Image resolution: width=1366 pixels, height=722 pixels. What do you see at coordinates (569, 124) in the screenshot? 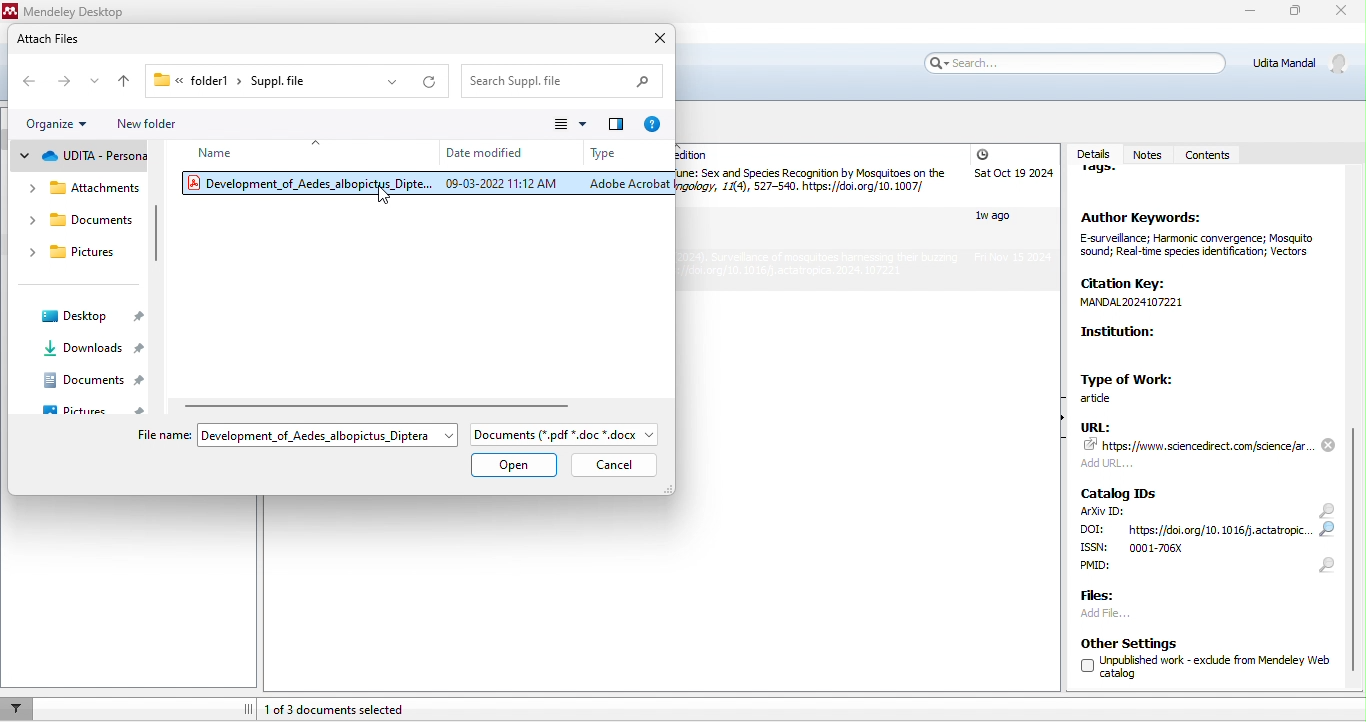
I see `change view` at bounding box center [569, 124].